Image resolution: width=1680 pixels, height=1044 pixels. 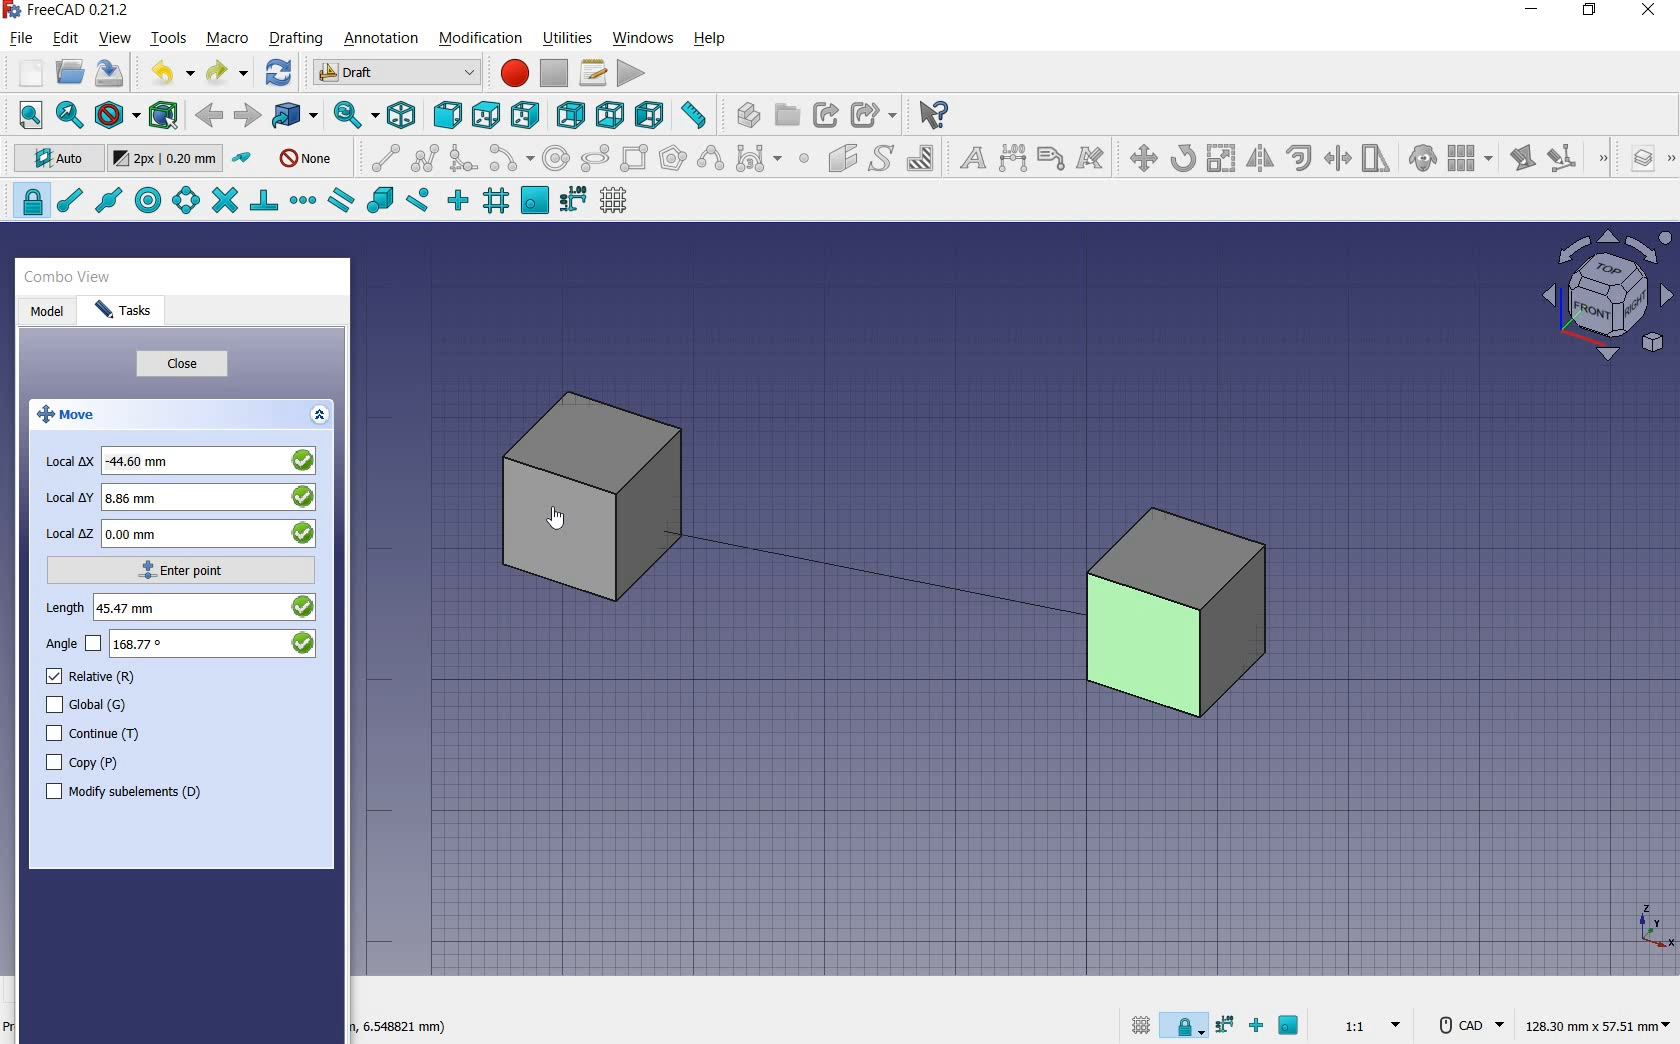 What do you see at coordinates (481, 38) in the screenshot?
I see `modification` at bounding box center [481, 38].